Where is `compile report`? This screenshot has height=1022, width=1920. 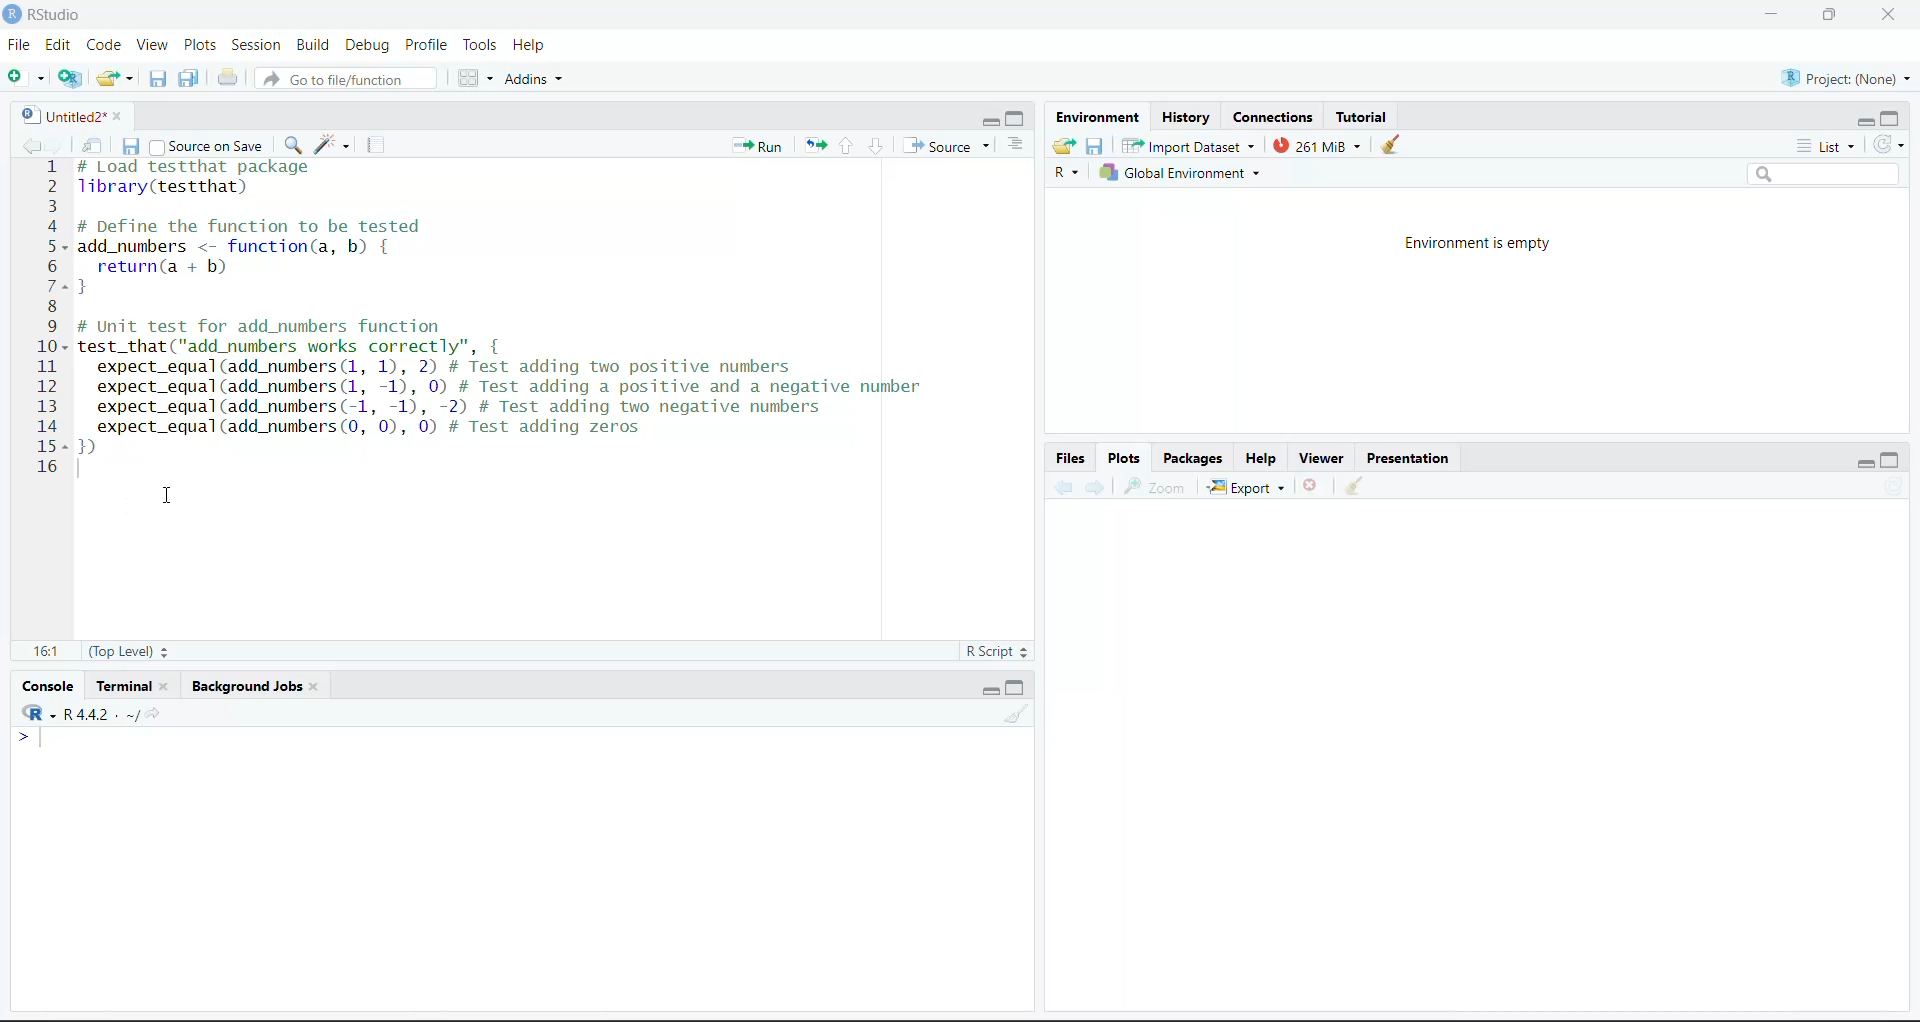 compile report is located at coordinates (377, 144).